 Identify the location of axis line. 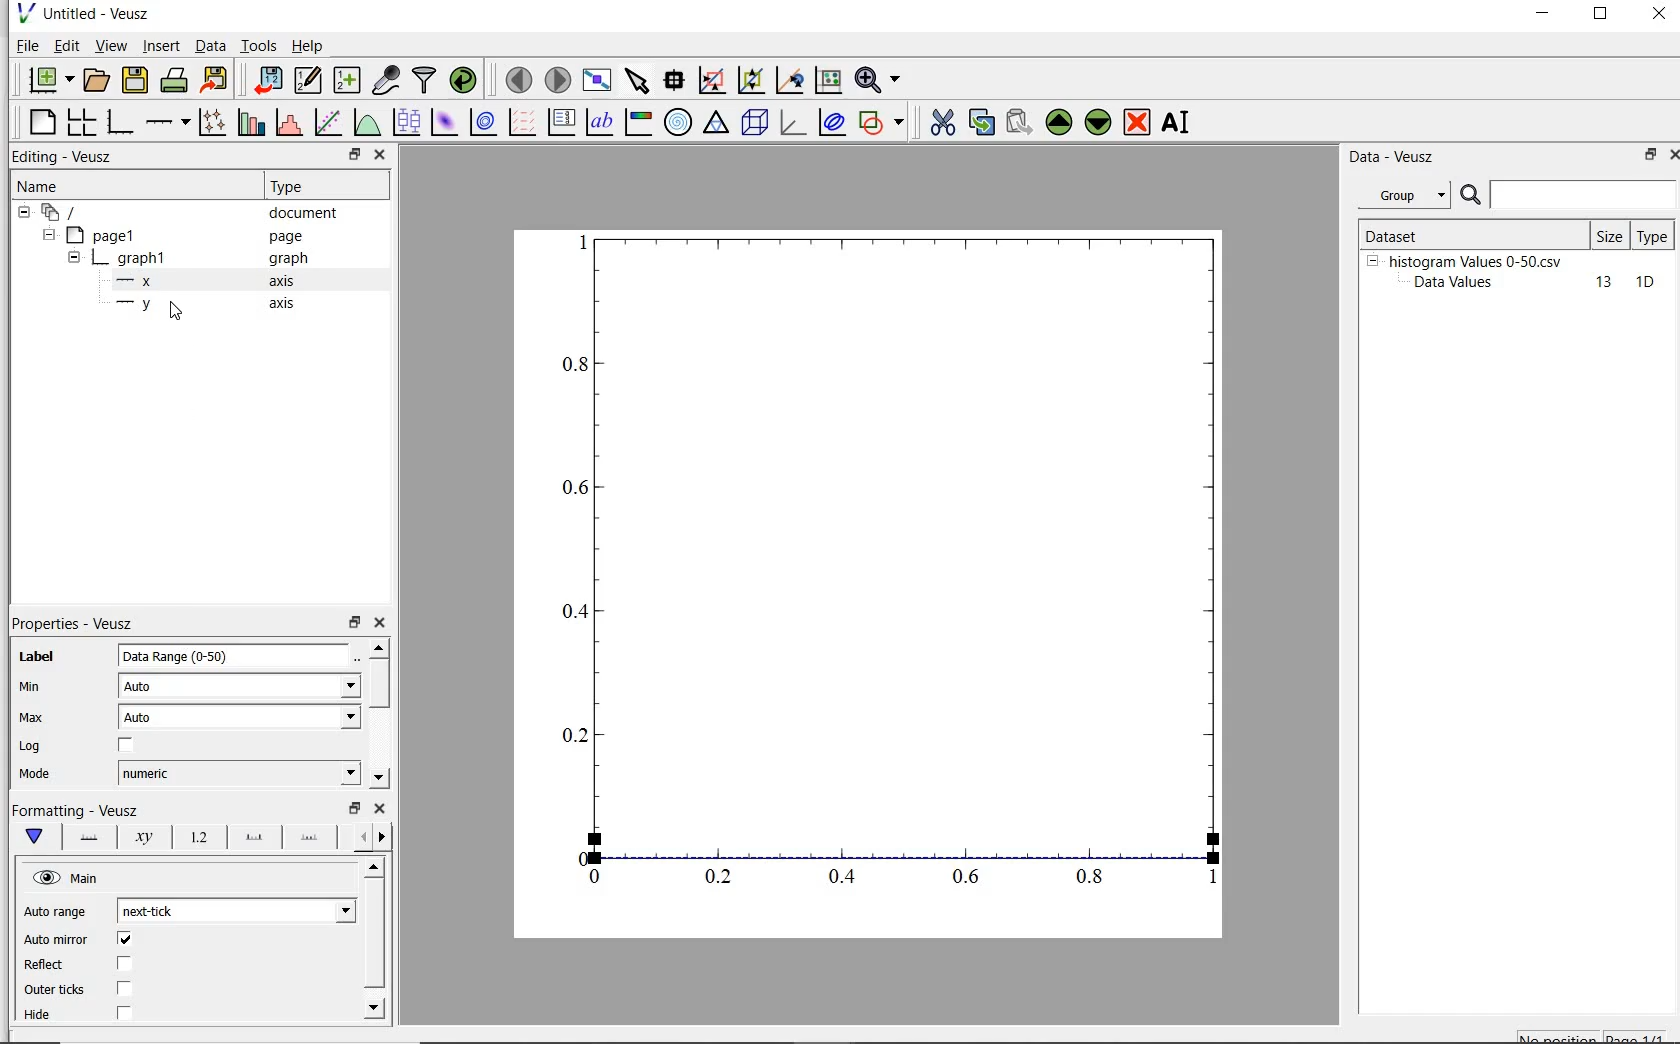
(88, 837).